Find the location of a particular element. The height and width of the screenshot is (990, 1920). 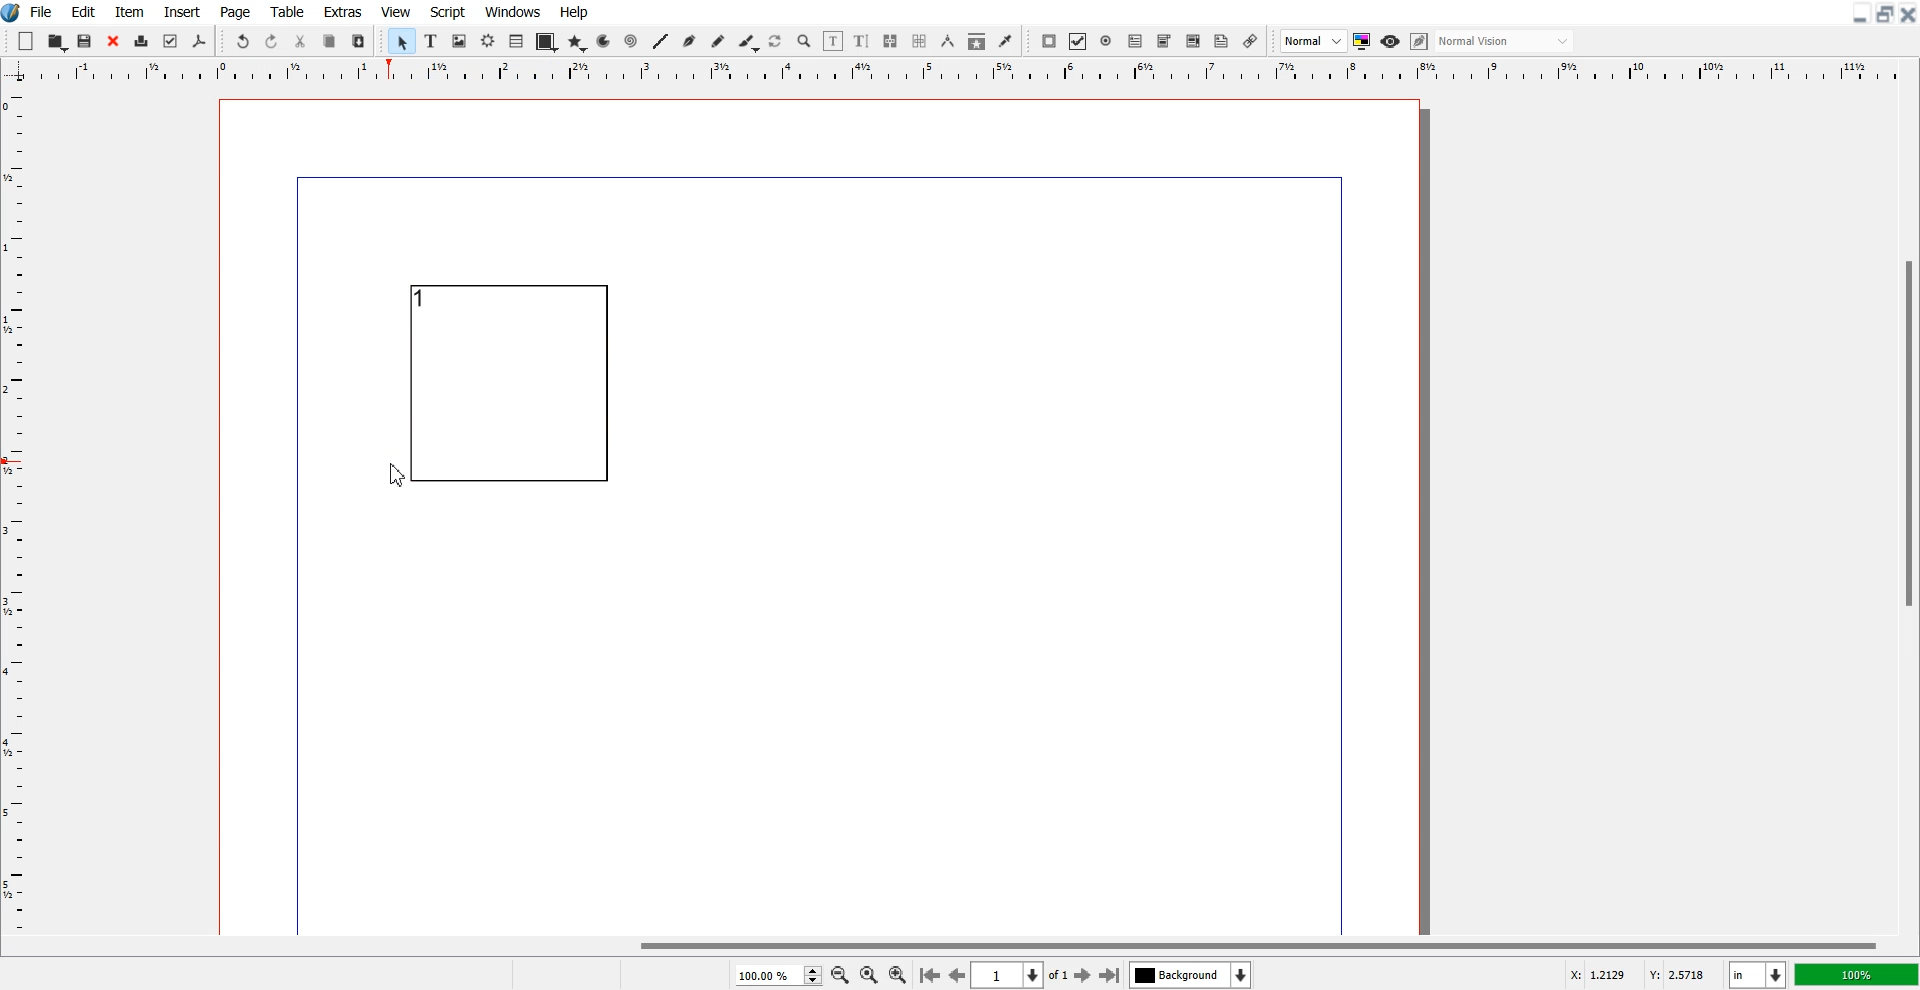

Edit content of frame is located at coordinates (833, 41).